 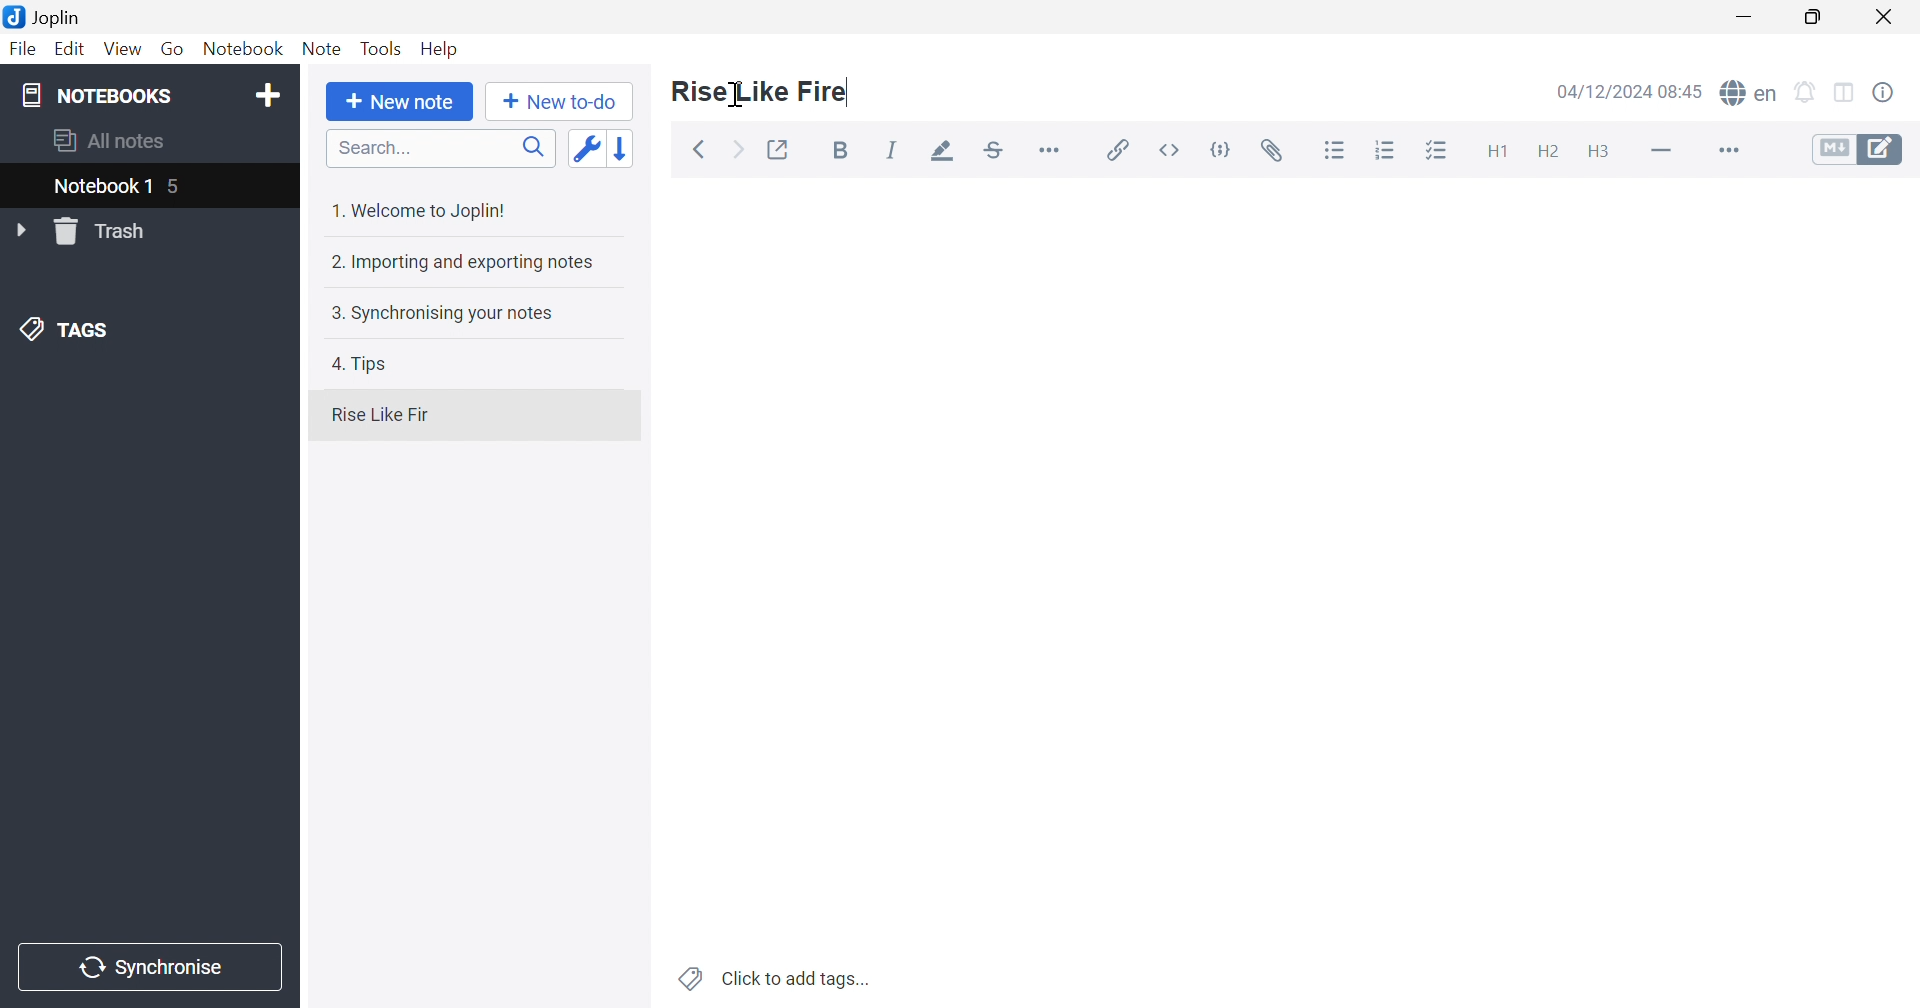 I want to click on Spell checker, so click(x=1753, y=92).